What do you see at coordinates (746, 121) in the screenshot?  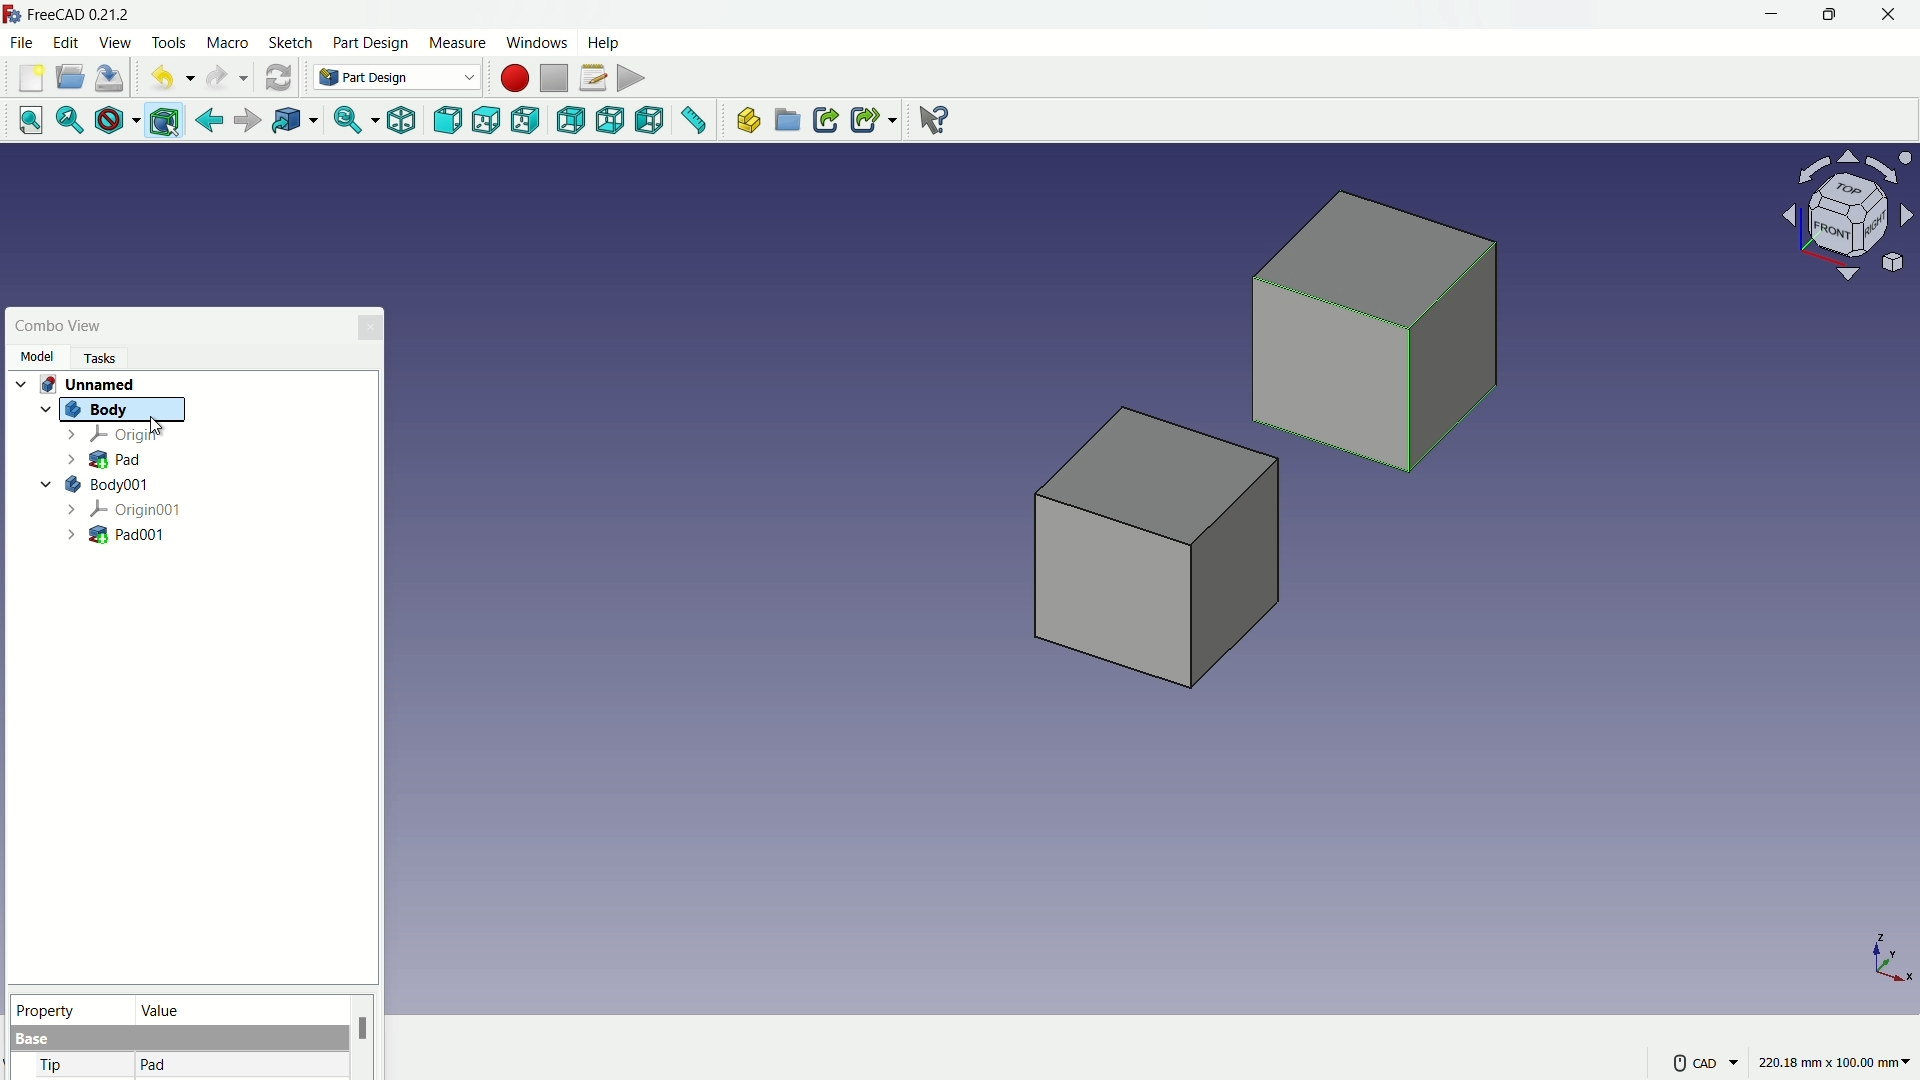 I see `create part` at bounding box center [746, 121].